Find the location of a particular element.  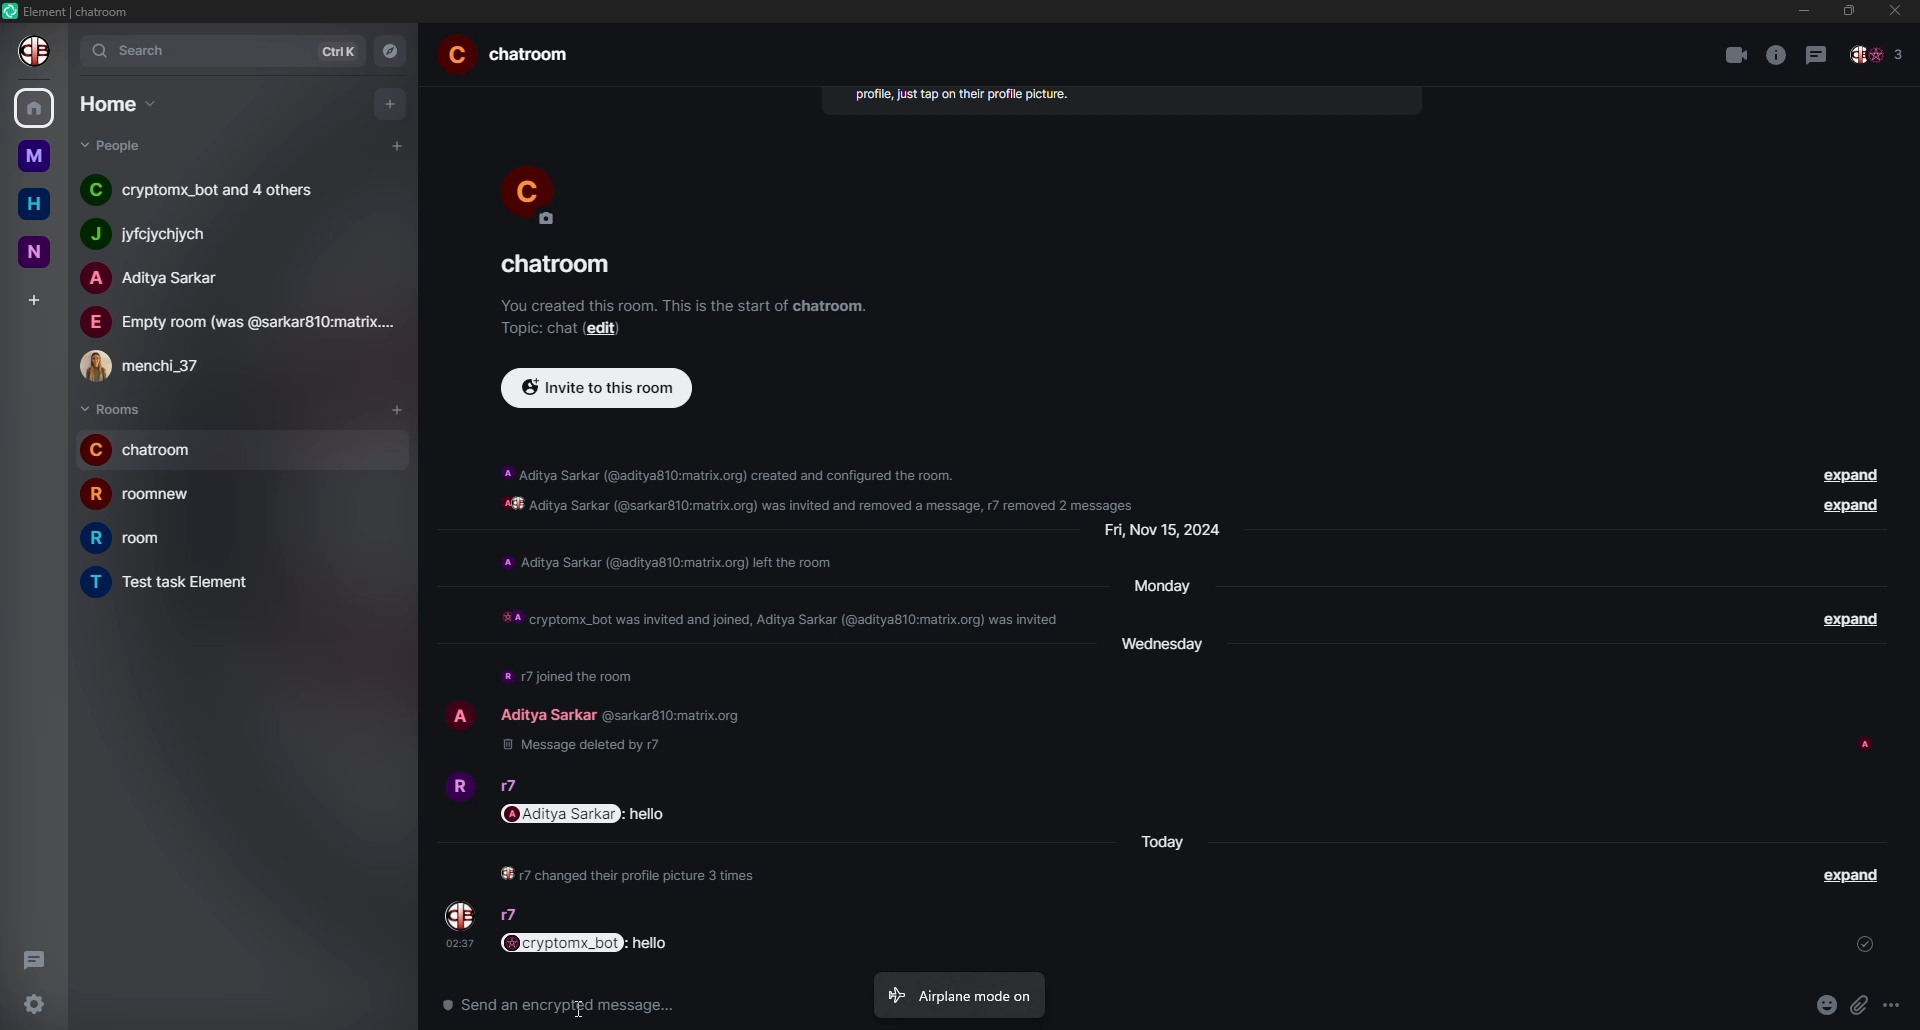

profile is located at coordinates (457, 714).